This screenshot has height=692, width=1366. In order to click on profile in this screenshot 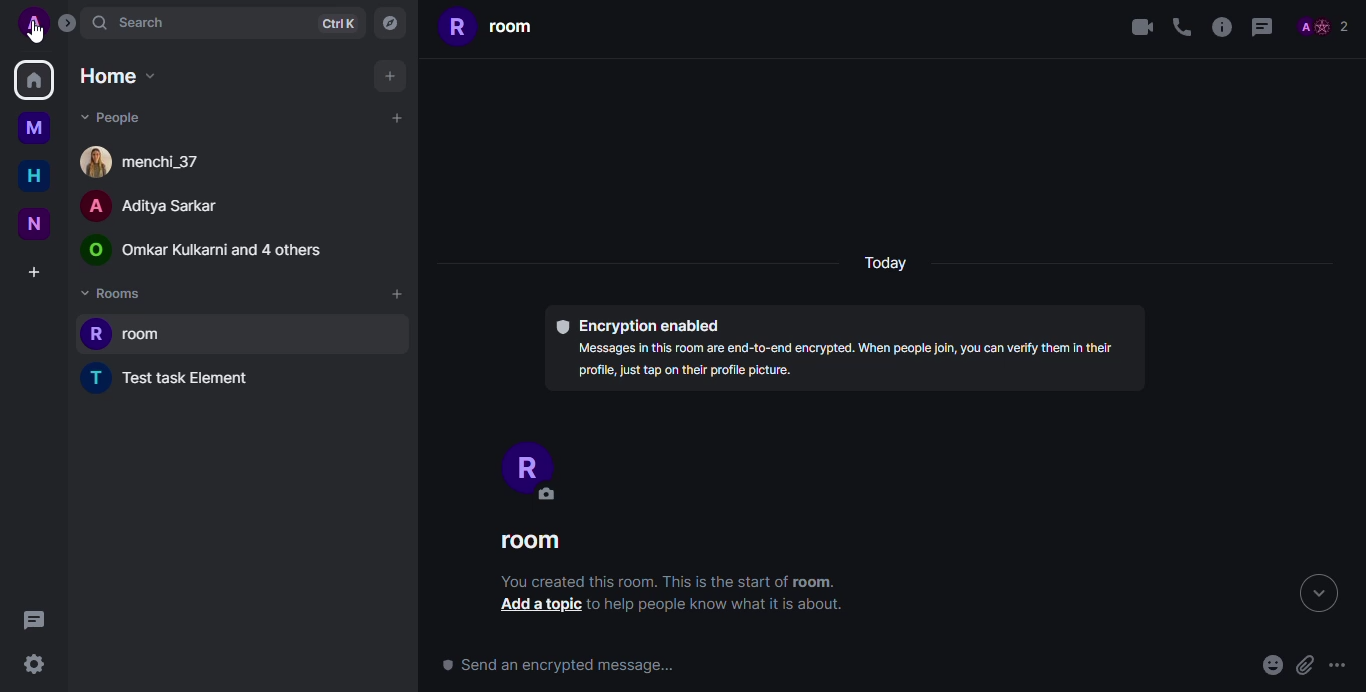, I will do `click(32, 24)`.